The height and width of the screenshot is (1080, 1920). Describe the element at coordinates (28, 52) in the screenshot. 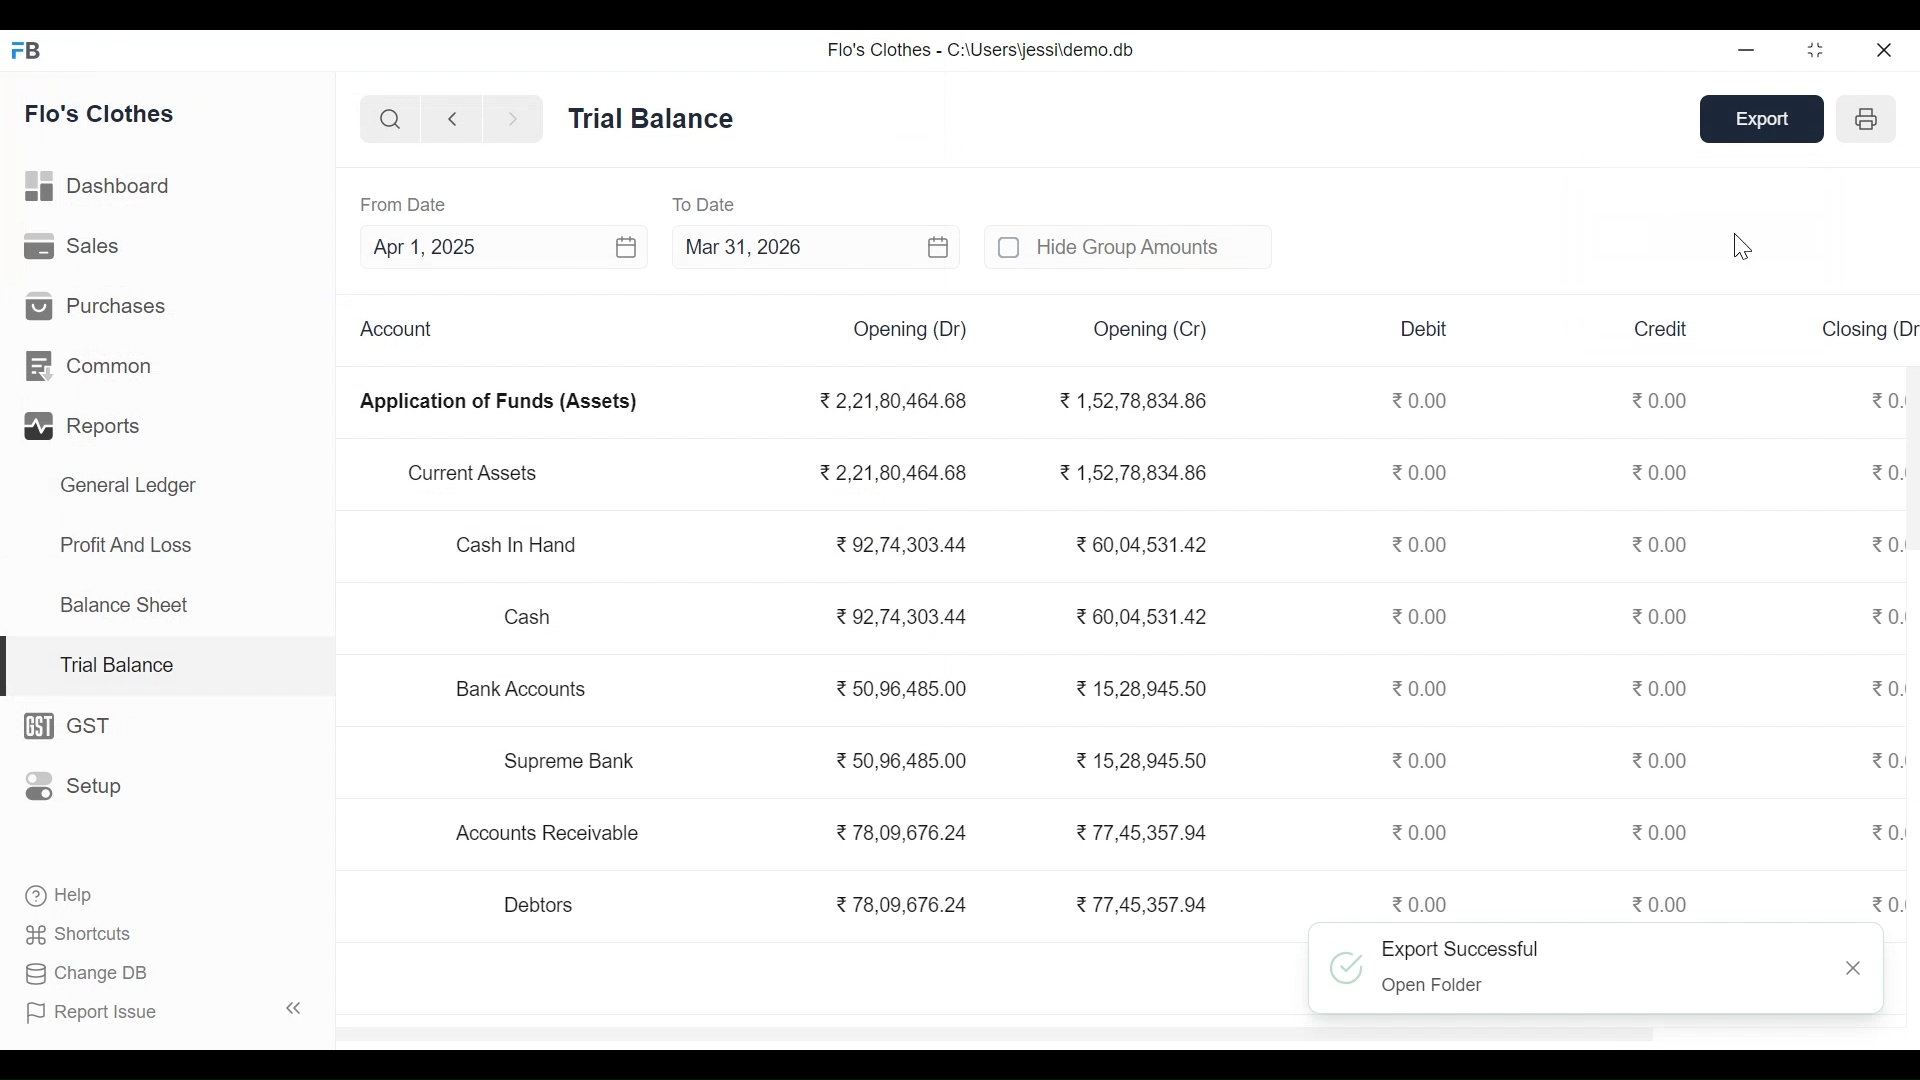

I see `Frappe Books Desktop icon` at that location.